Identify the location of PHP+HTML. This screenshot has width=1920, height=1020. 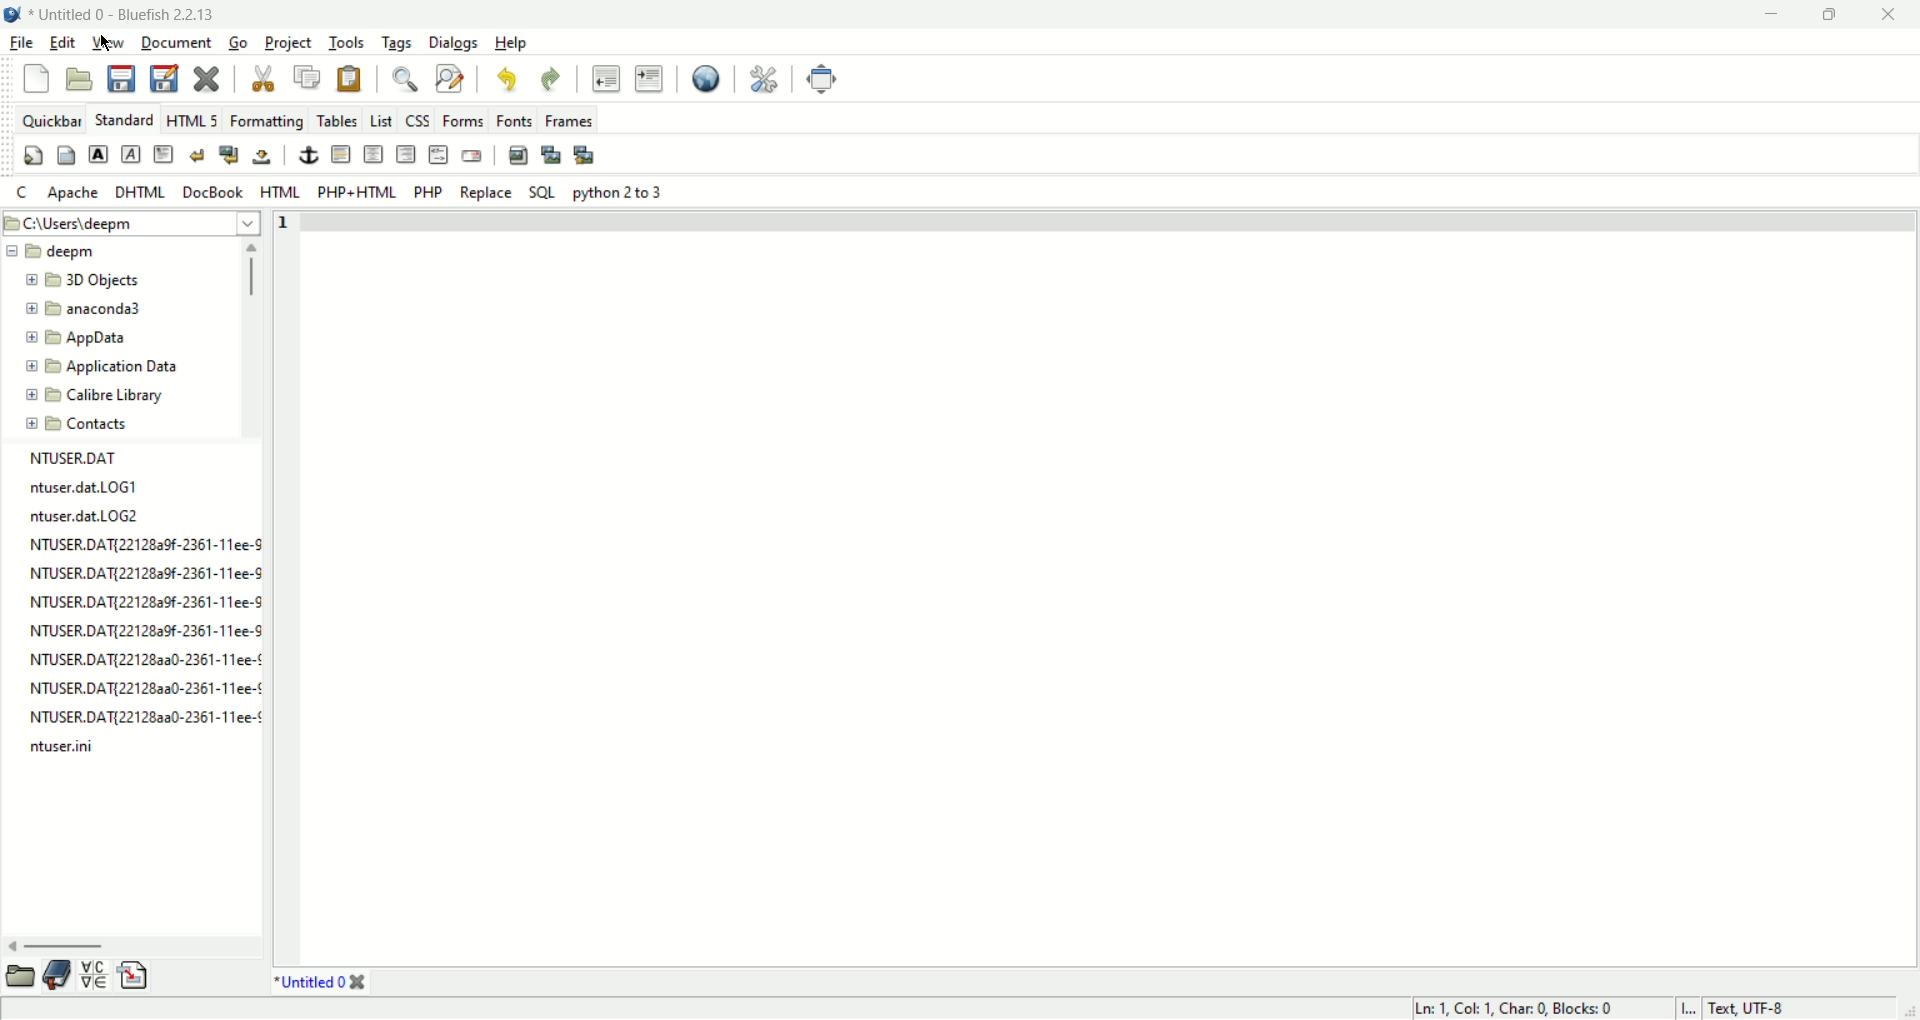
(359, 193).